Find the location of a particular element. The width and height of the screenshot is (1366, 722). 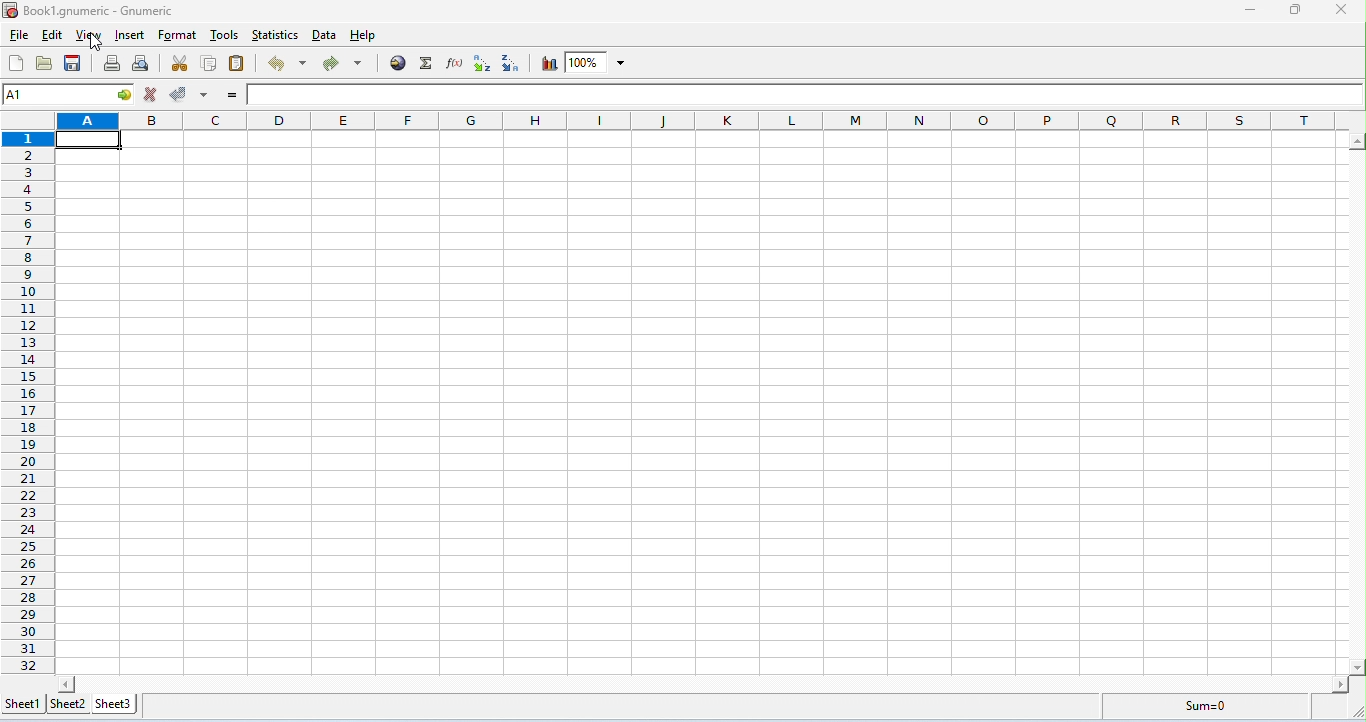

cut is located at coordinates (181, 61).